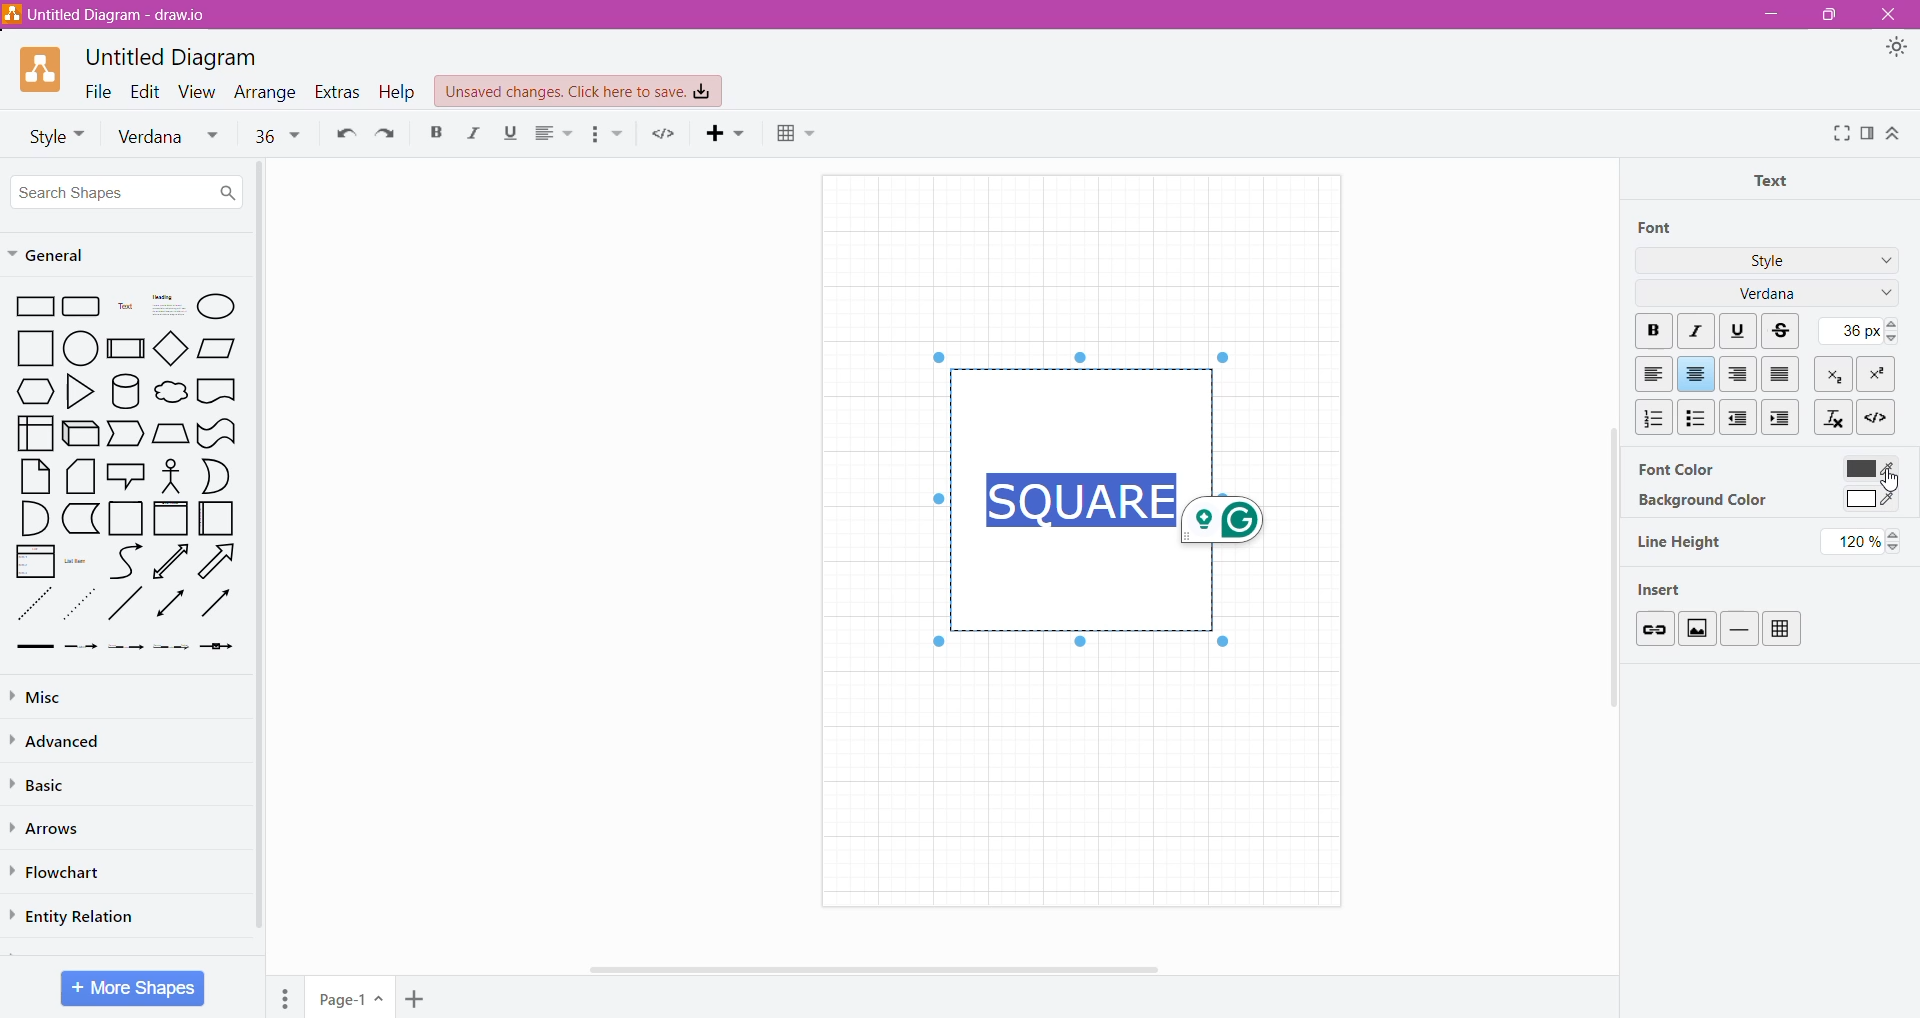 The height and width of the screenshot is (1018, 1920). Describe the element at coordinates (33, 561) in the screenshot. I see `List Box` at that location.